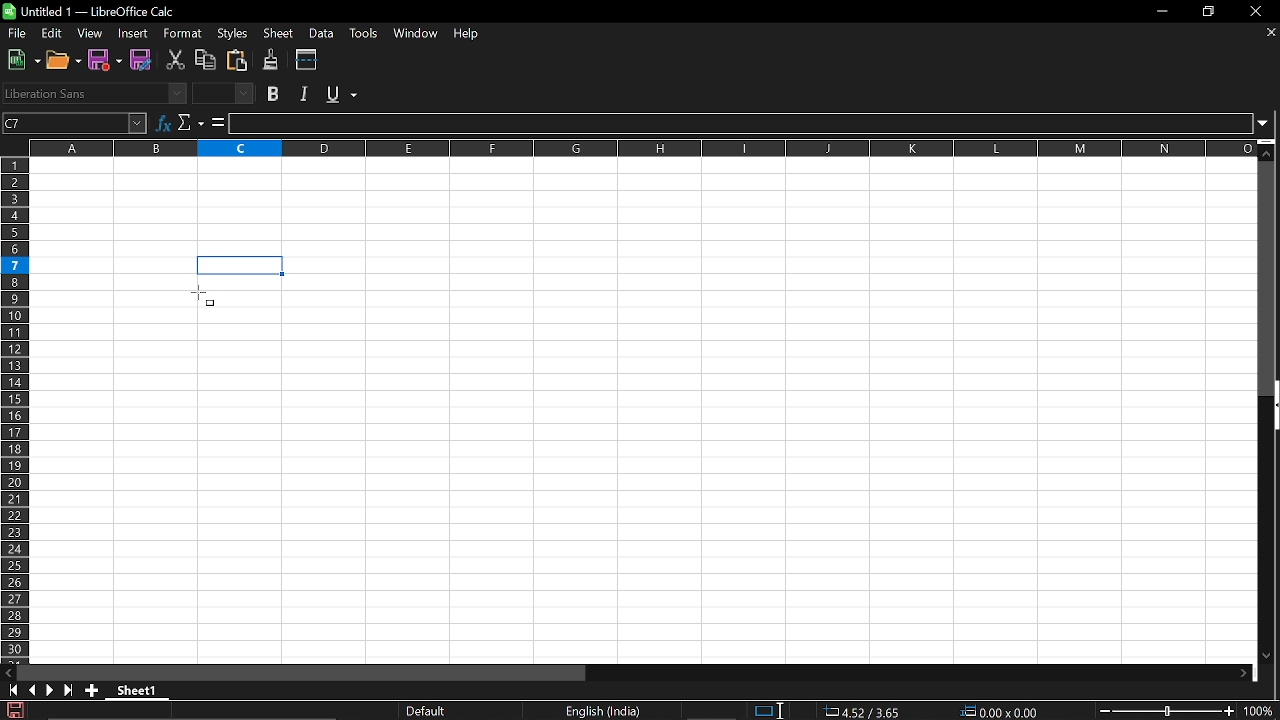 The width and height of the screenshot is (1280, 720). What do you see at coordinates (165, 469) in the screenshot?
I see `Fillable cells` at bounding box center [165, 469].